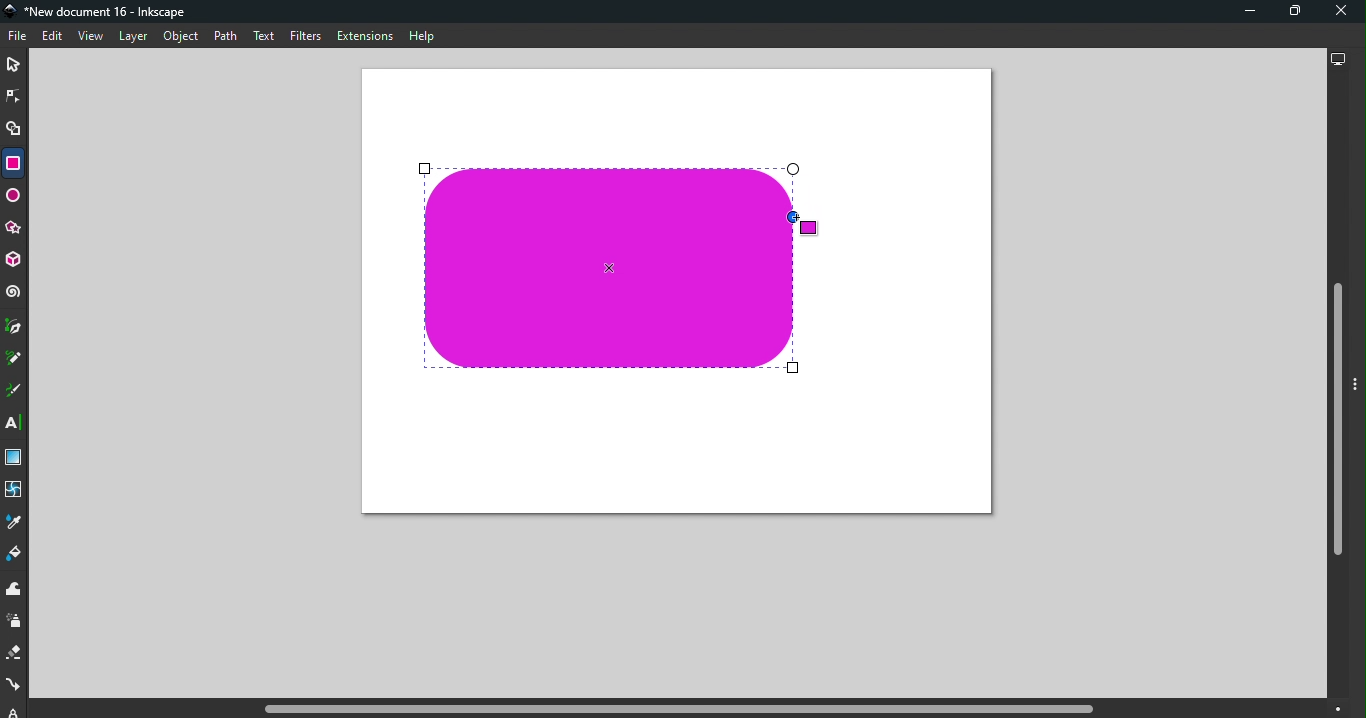 The width and height of the screenshot is (1366, 718). Describe the element at coordinates (1288, 14) in the screenshot. I see `Maximize` at that location.